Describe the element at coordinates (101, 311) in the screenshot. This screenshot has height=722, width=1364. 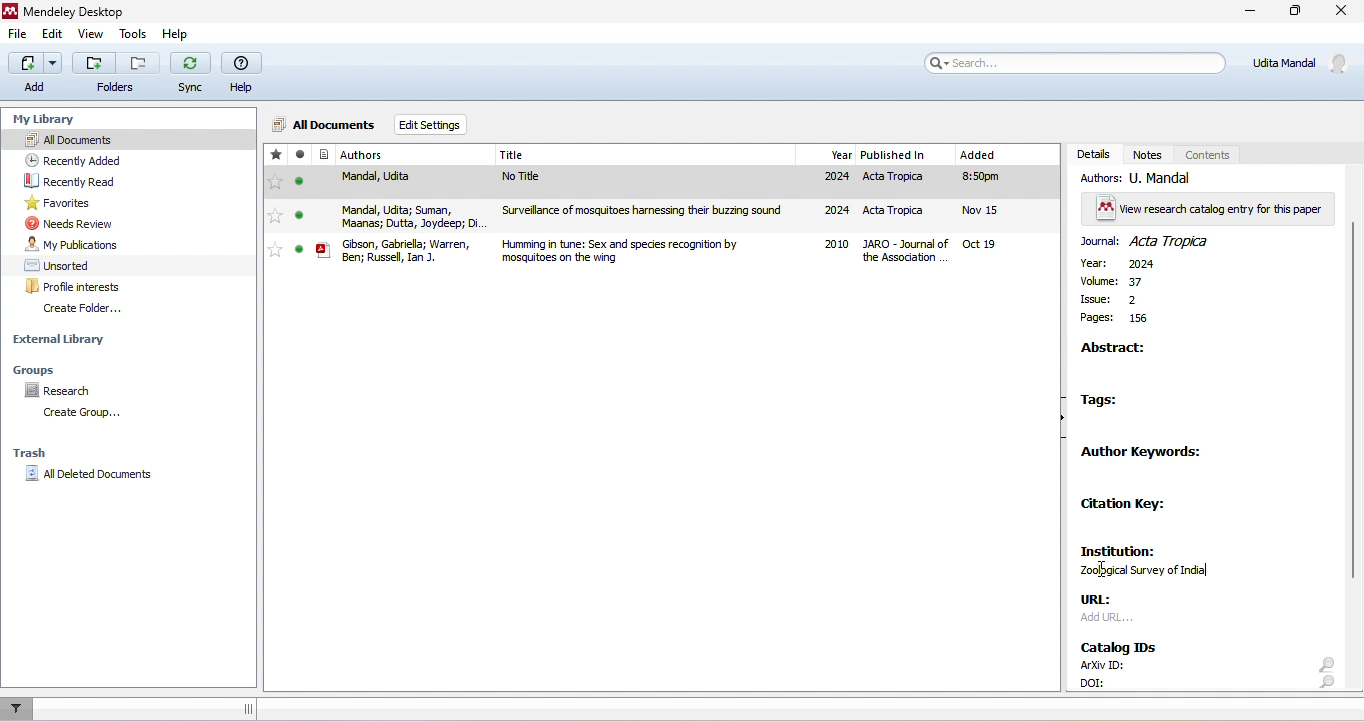
I see `create folder` at that location.